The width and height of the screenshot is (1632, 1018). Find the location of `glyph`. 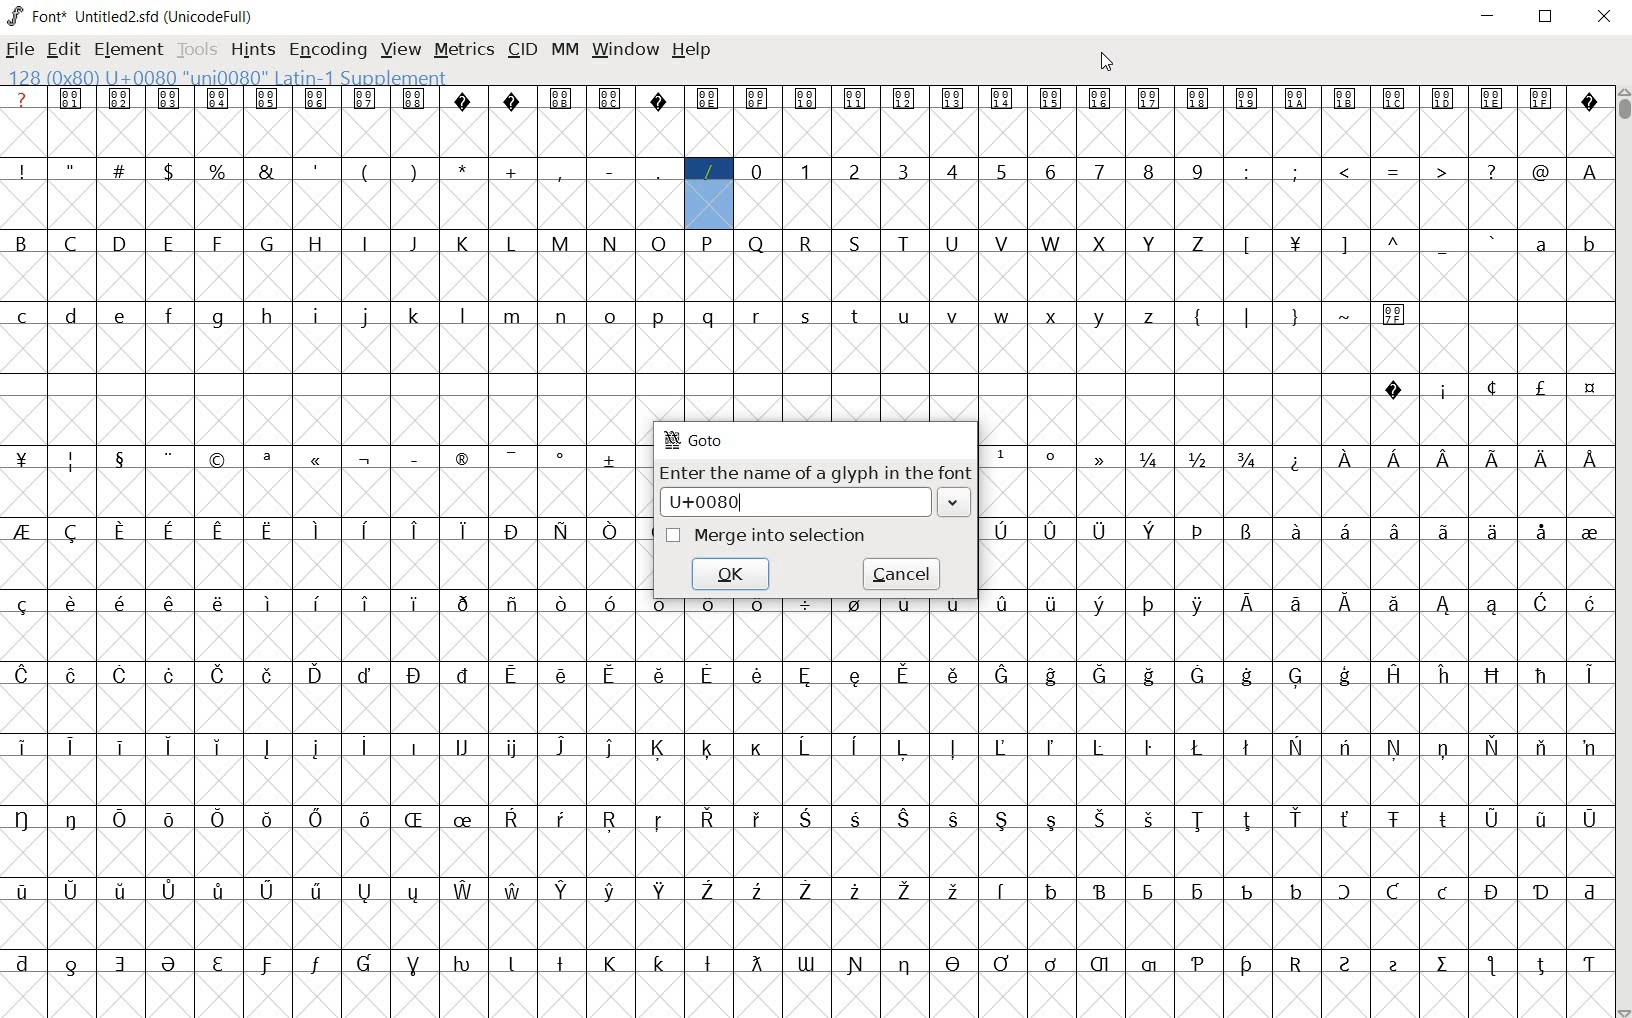

glyph is located at coordinates (1246, 821).